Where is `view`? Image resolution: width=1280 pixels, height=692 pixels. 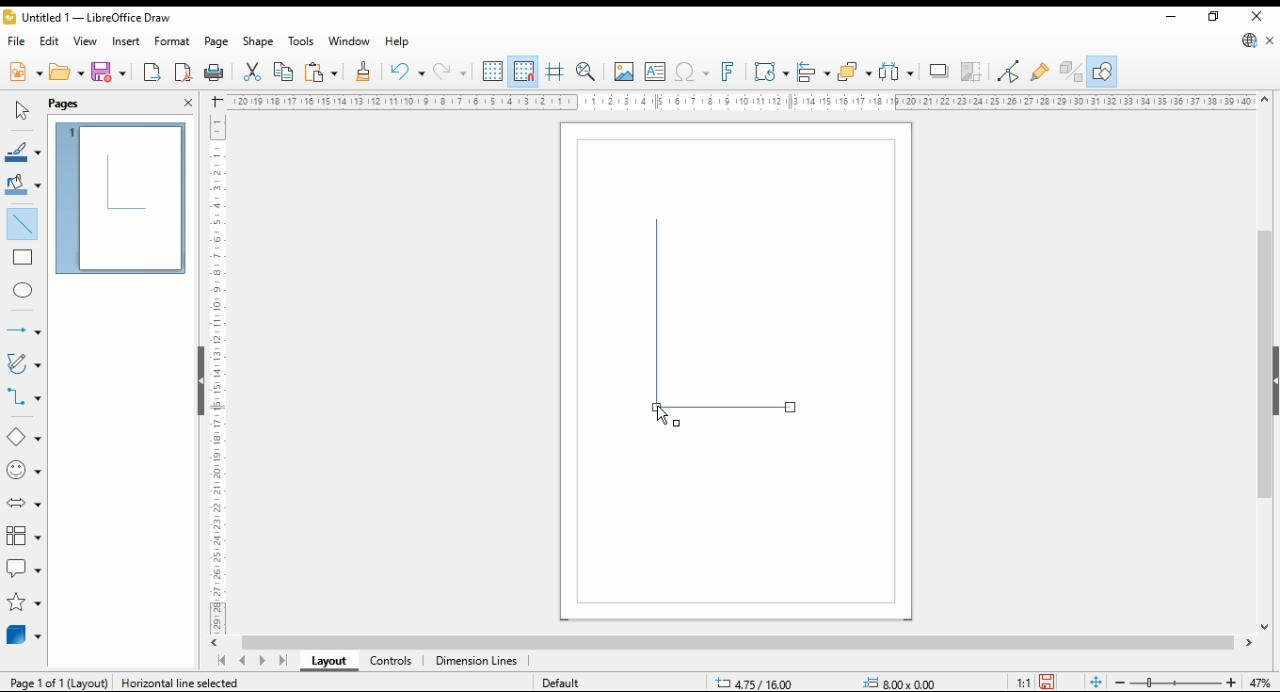 view is located at coordinates (86, 42).